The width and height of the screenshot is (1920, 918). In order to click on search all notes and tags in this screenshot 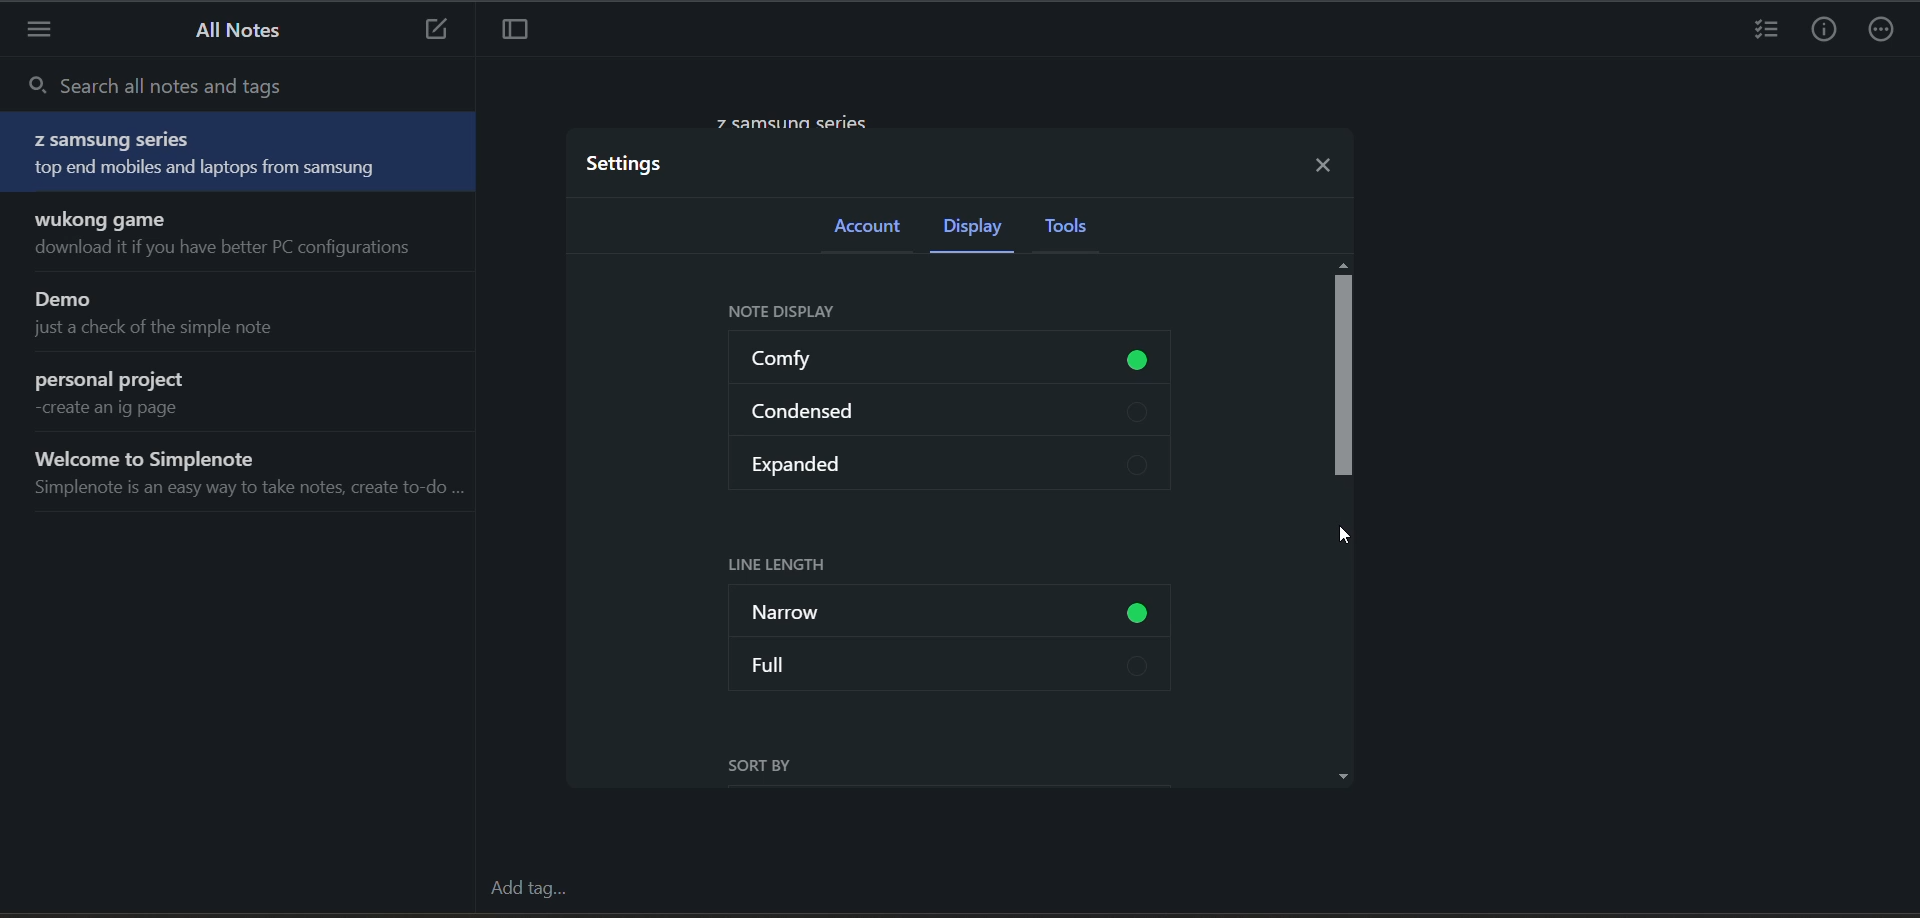, I will do `click(239, 87)`.